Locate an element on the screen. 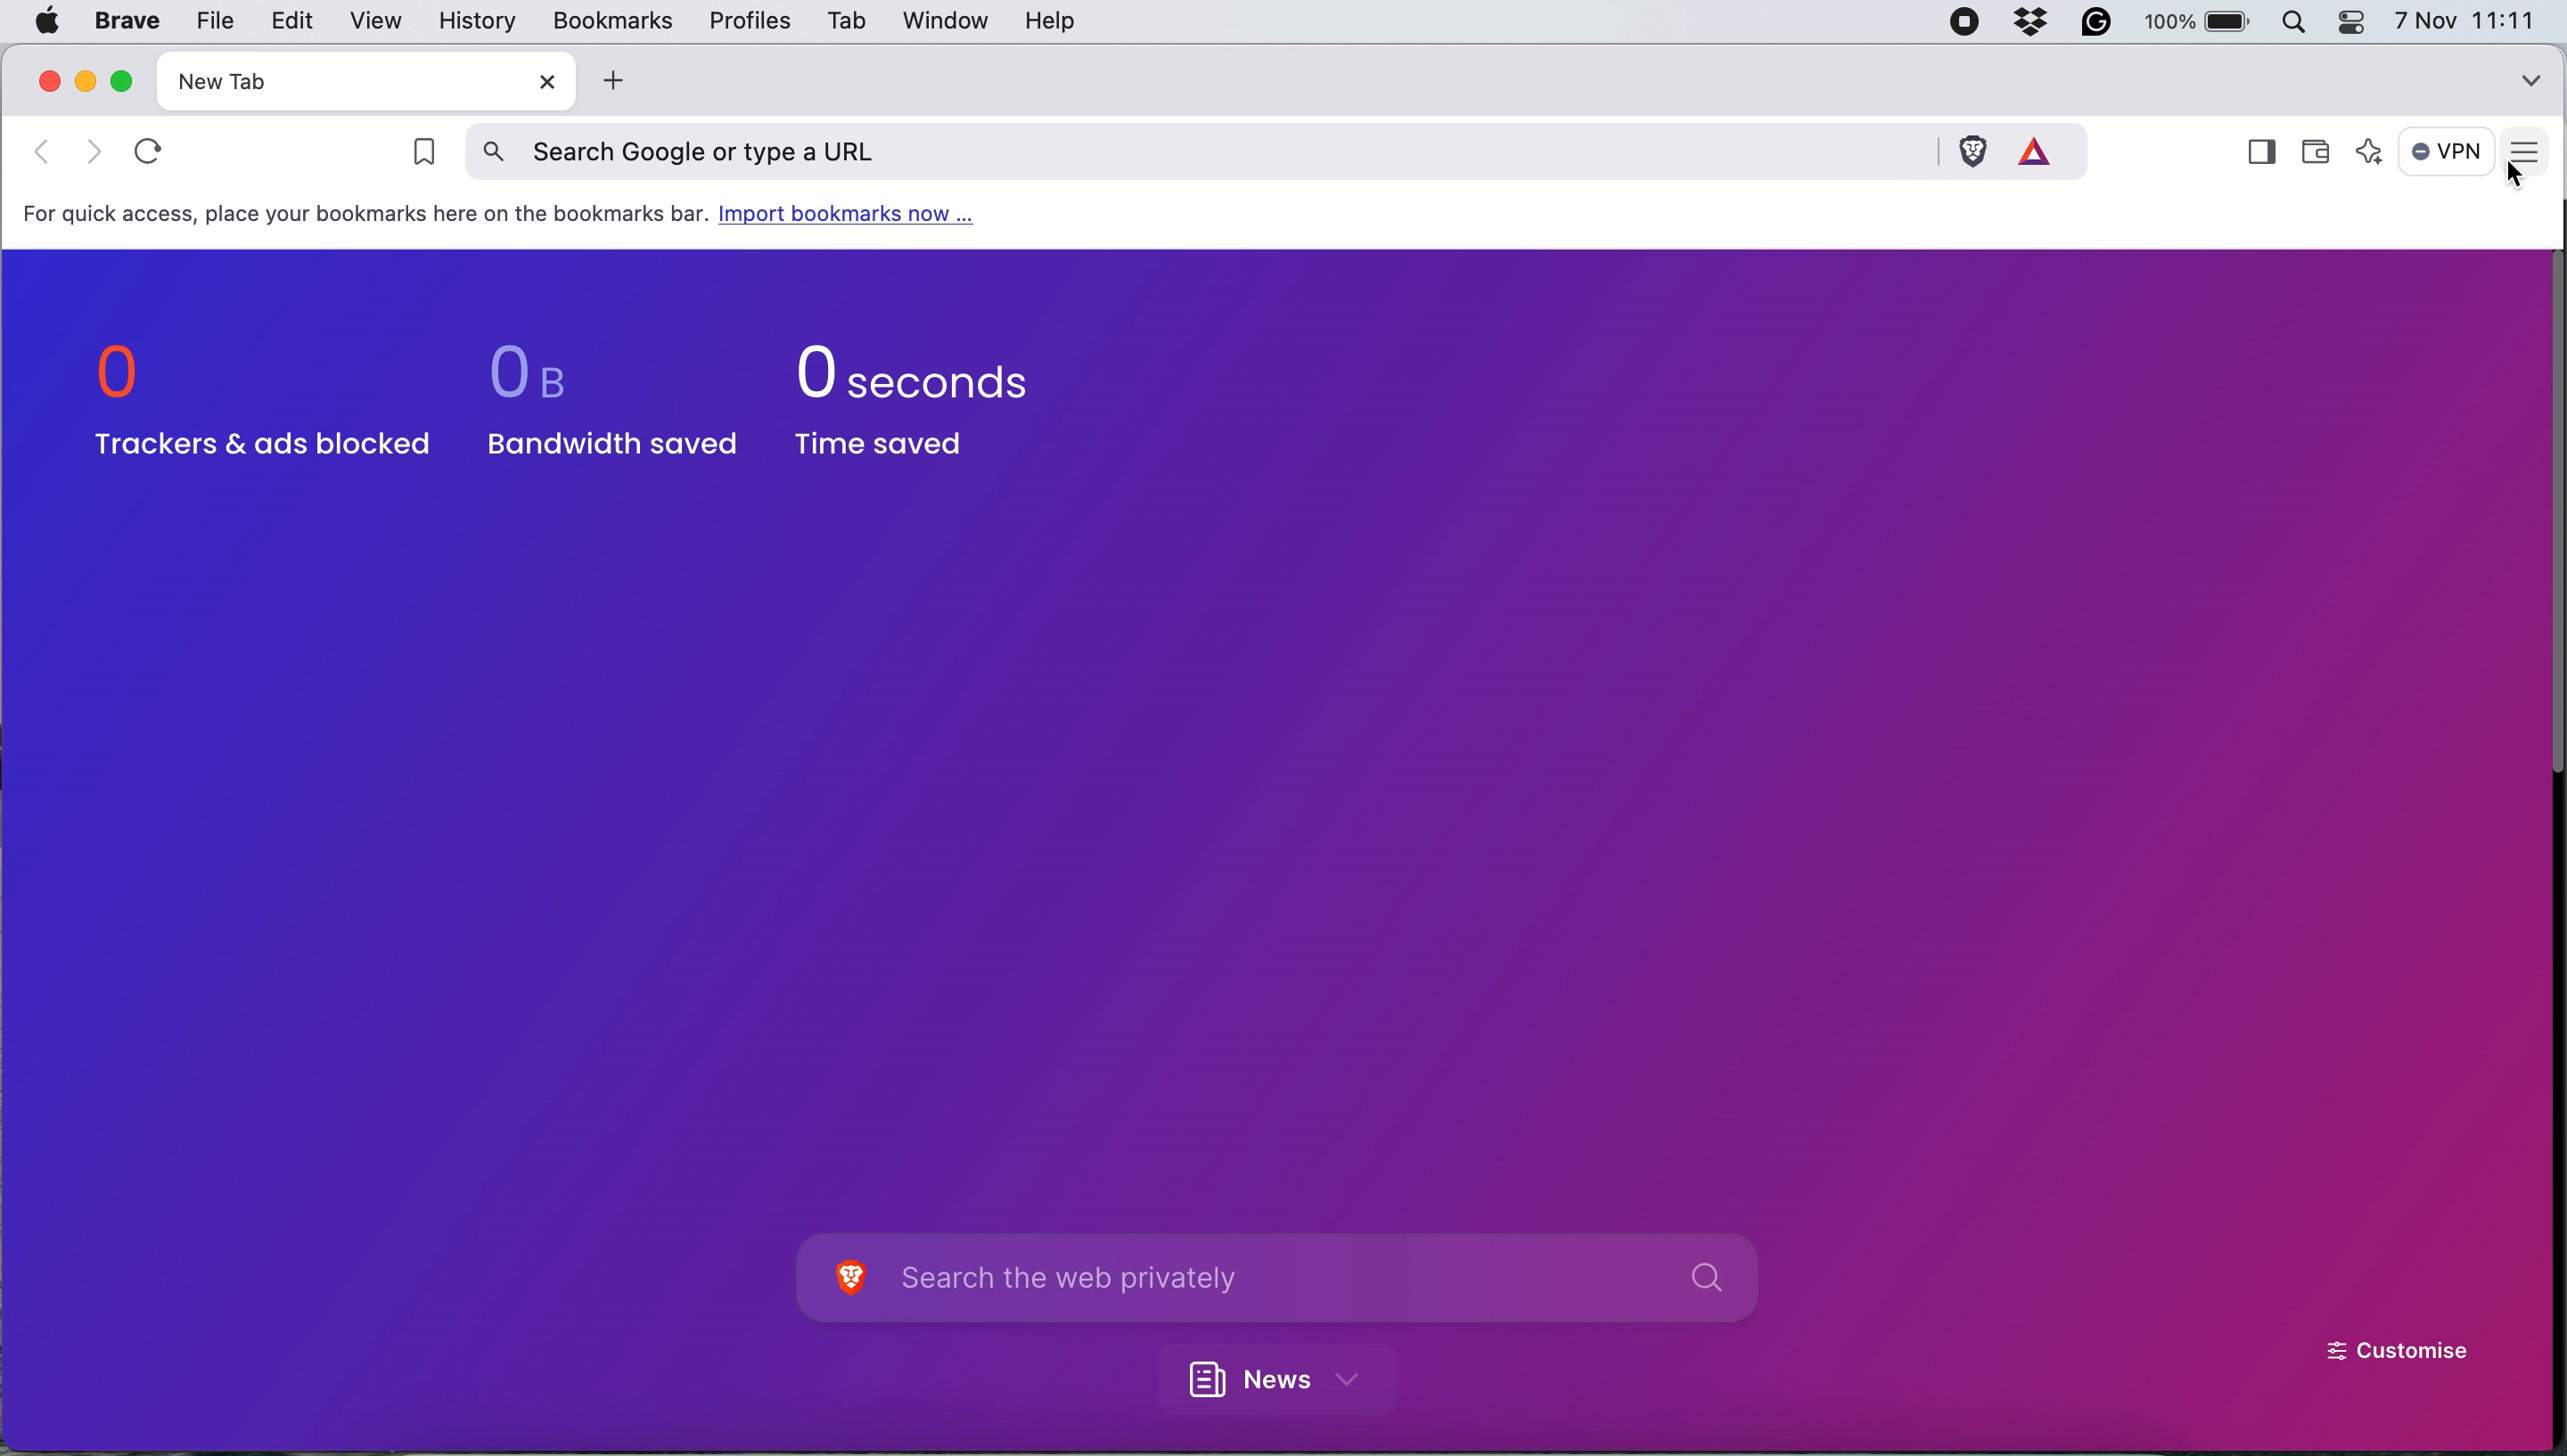  refresh is located at coordinates (155, 151).